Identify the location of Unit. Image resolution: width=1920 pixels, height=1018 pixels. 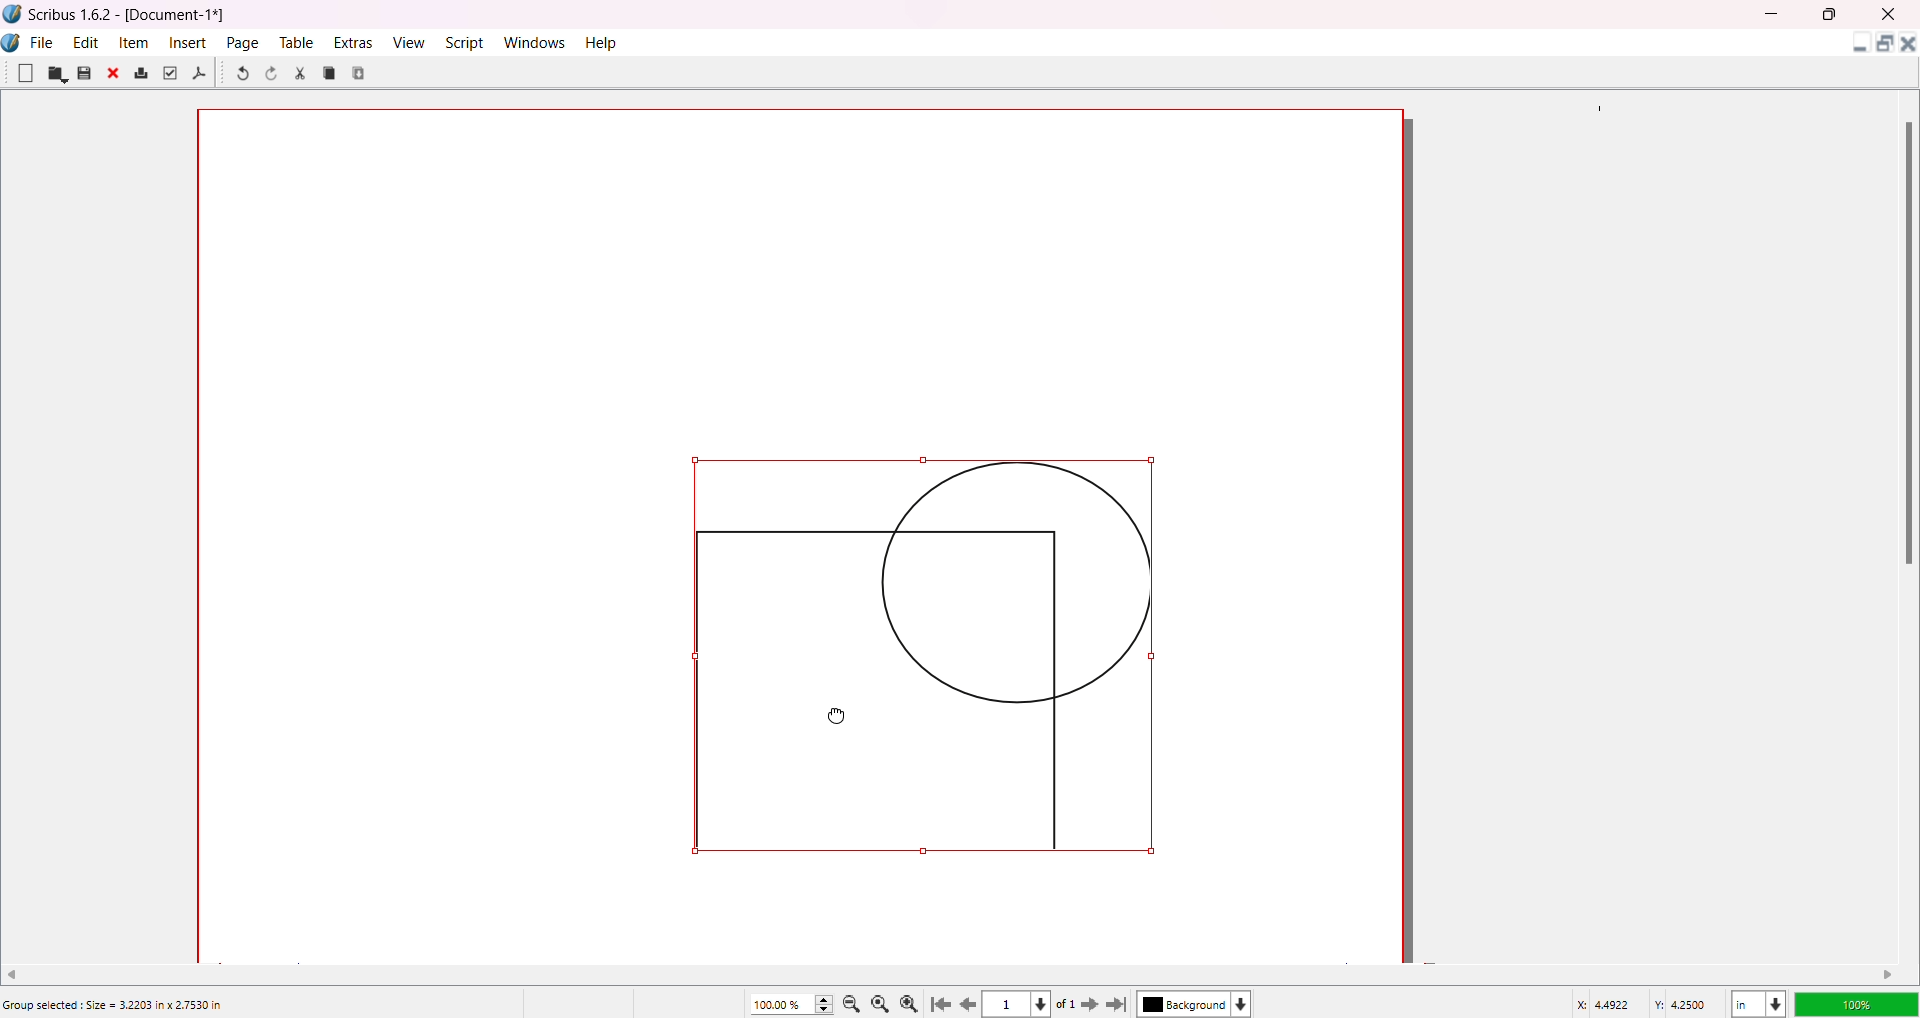
(1757, 1001).